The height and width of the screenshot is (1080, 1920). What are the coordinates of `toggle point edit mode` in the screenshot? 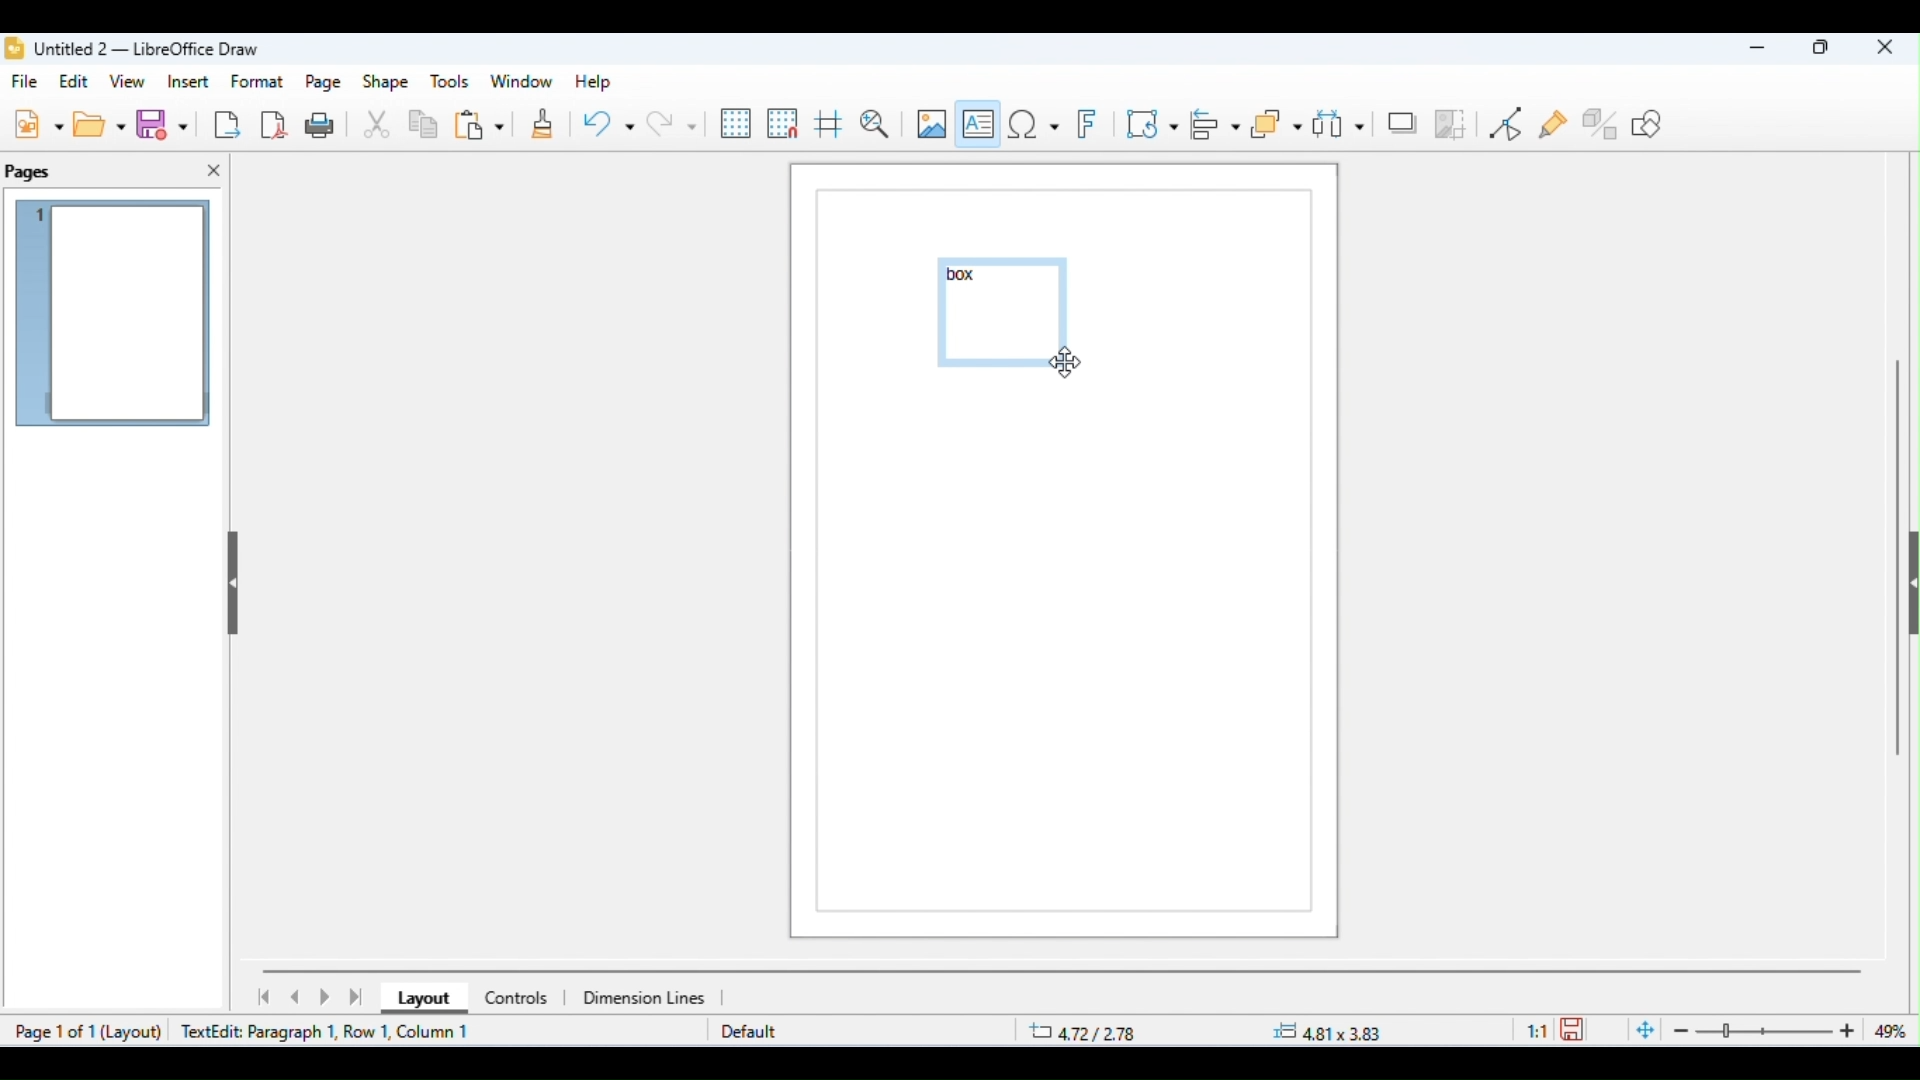 It's located at (1510, 124).